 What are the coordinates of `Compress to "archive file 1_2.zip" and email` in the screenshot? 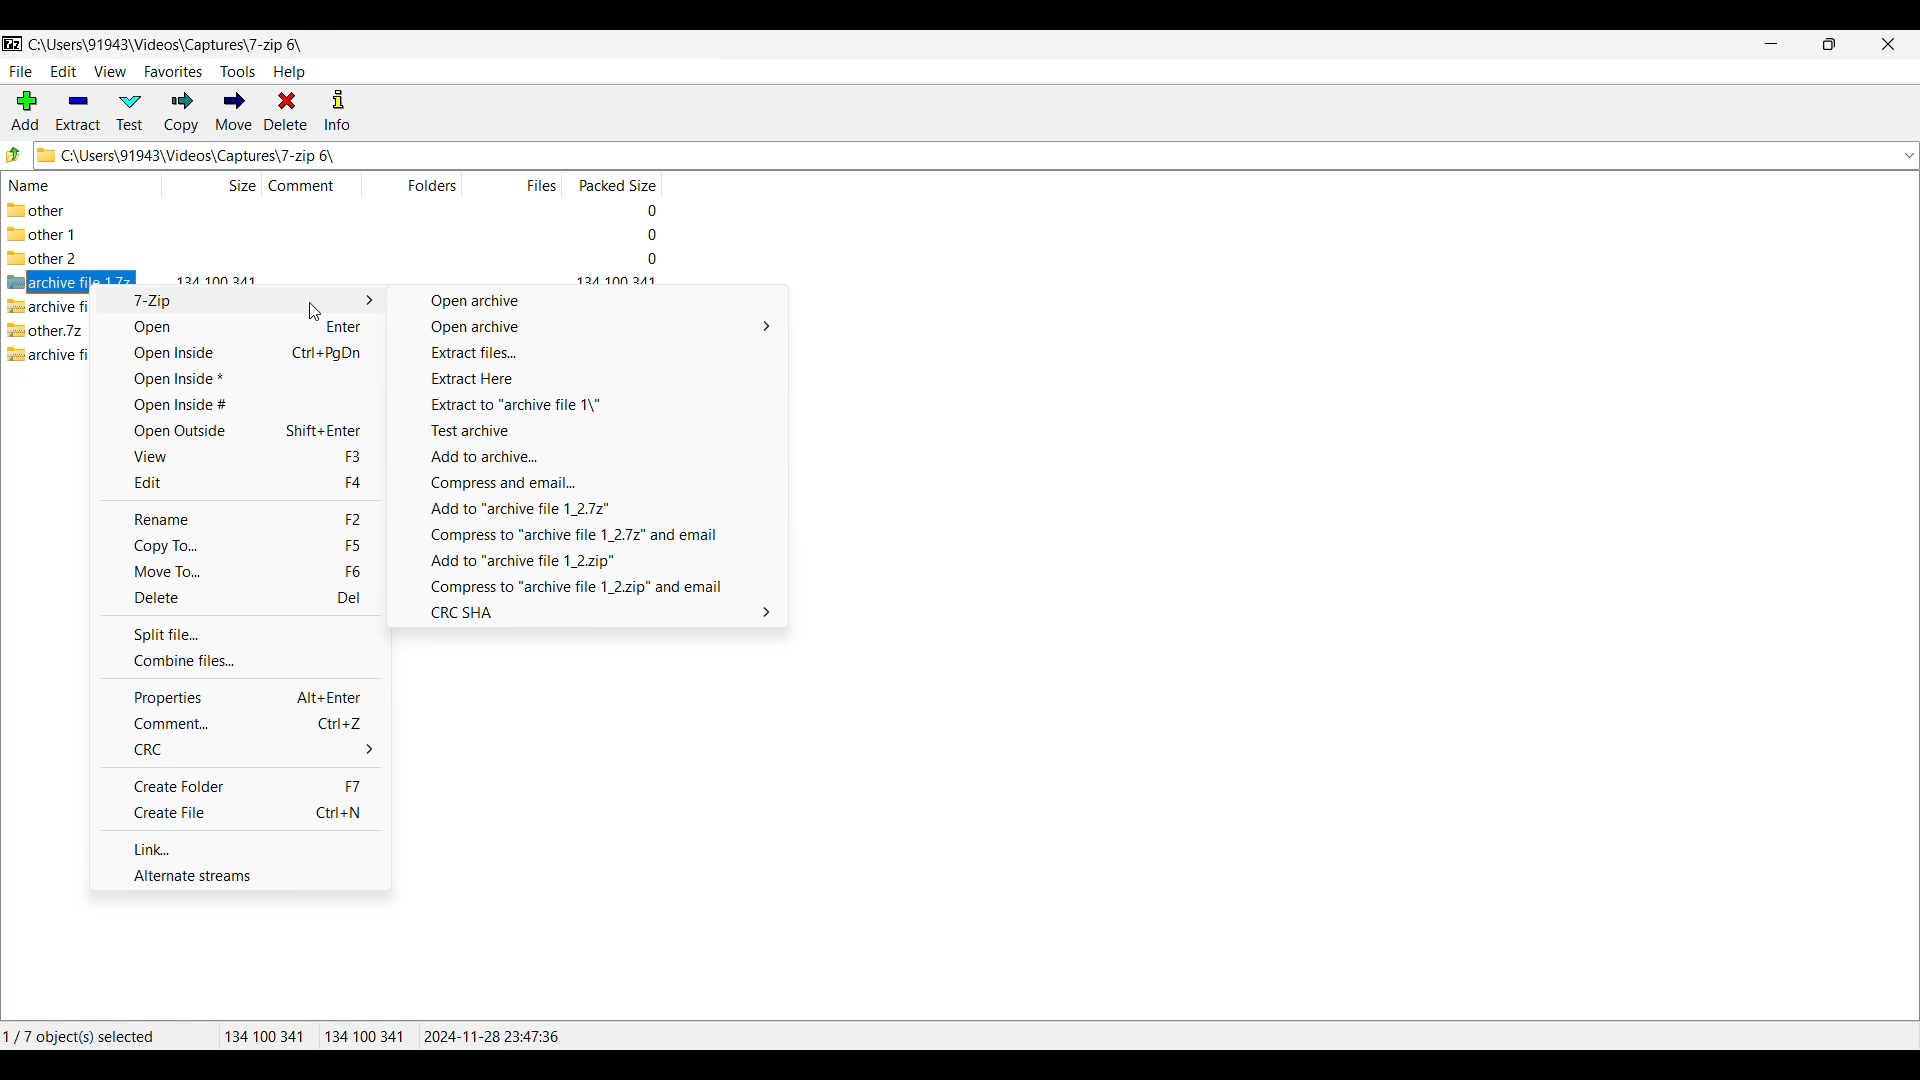 It's located at (594, 587).